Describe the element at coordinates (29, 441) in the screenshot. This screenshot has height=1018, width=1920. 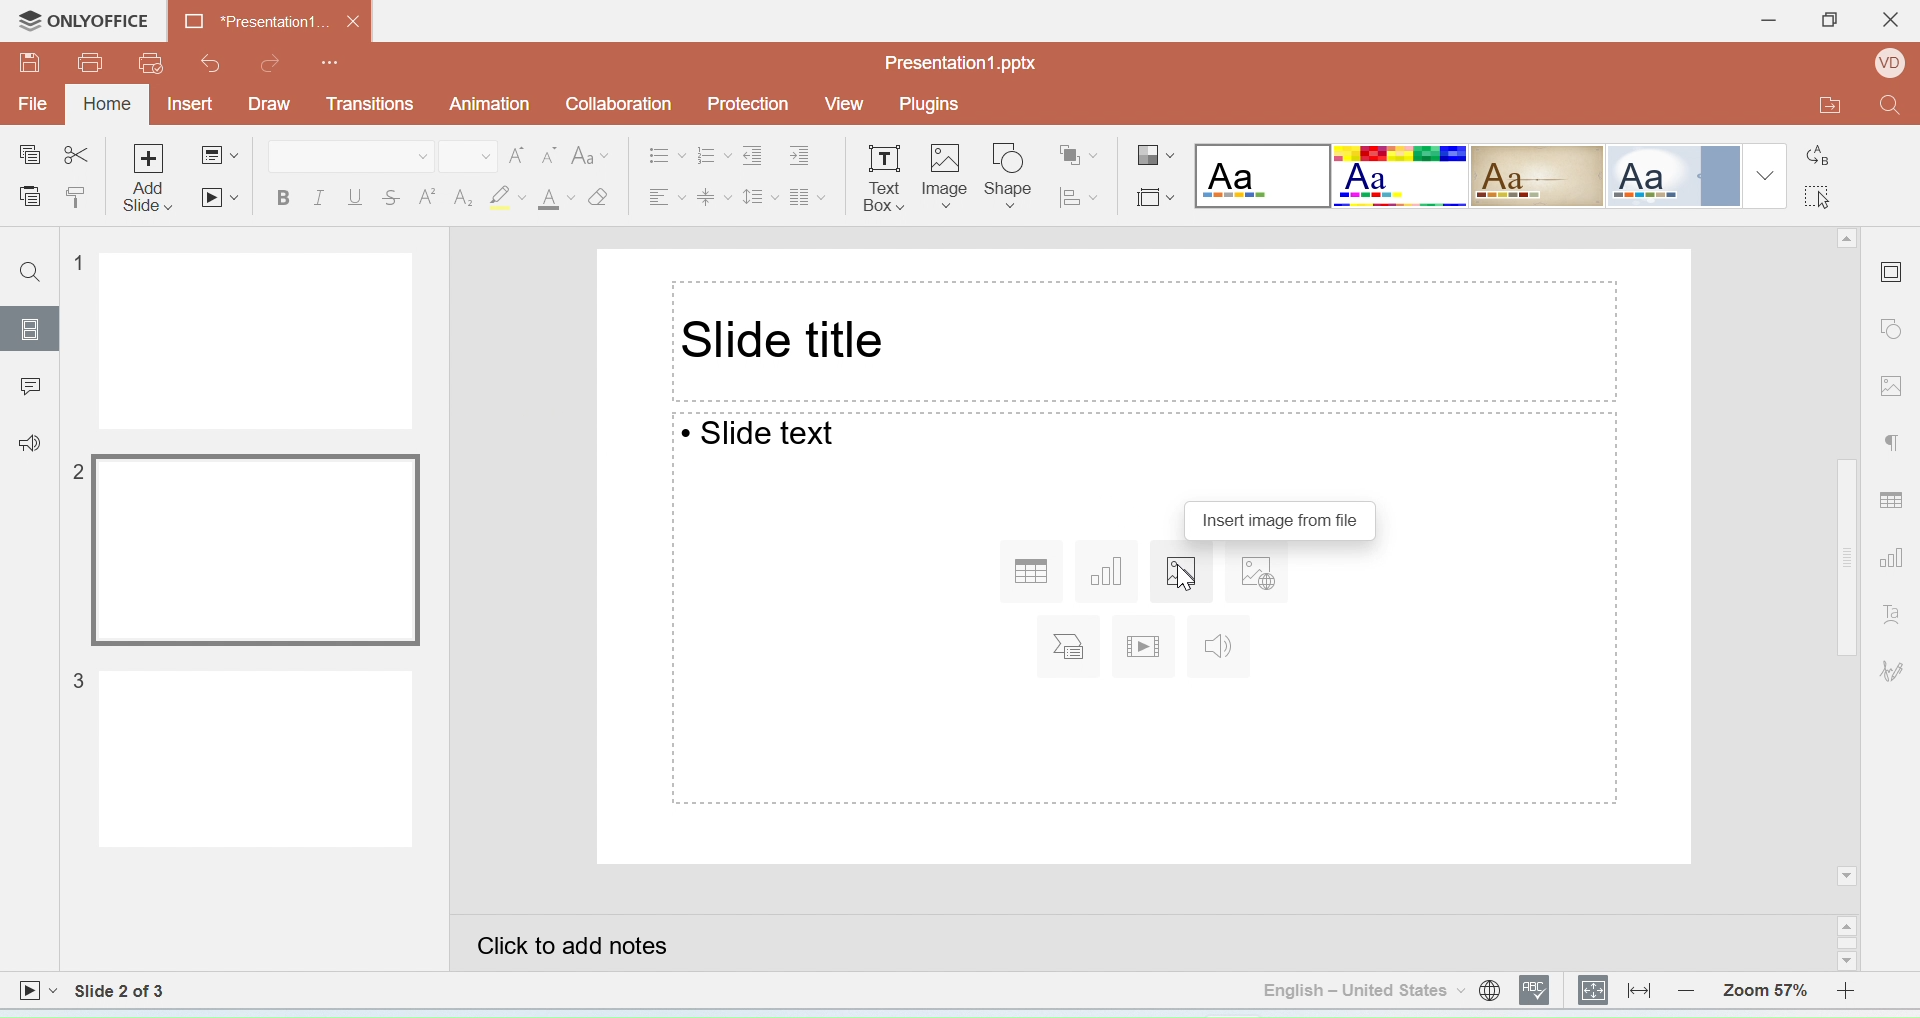
I see `Feedback & support` at that location.